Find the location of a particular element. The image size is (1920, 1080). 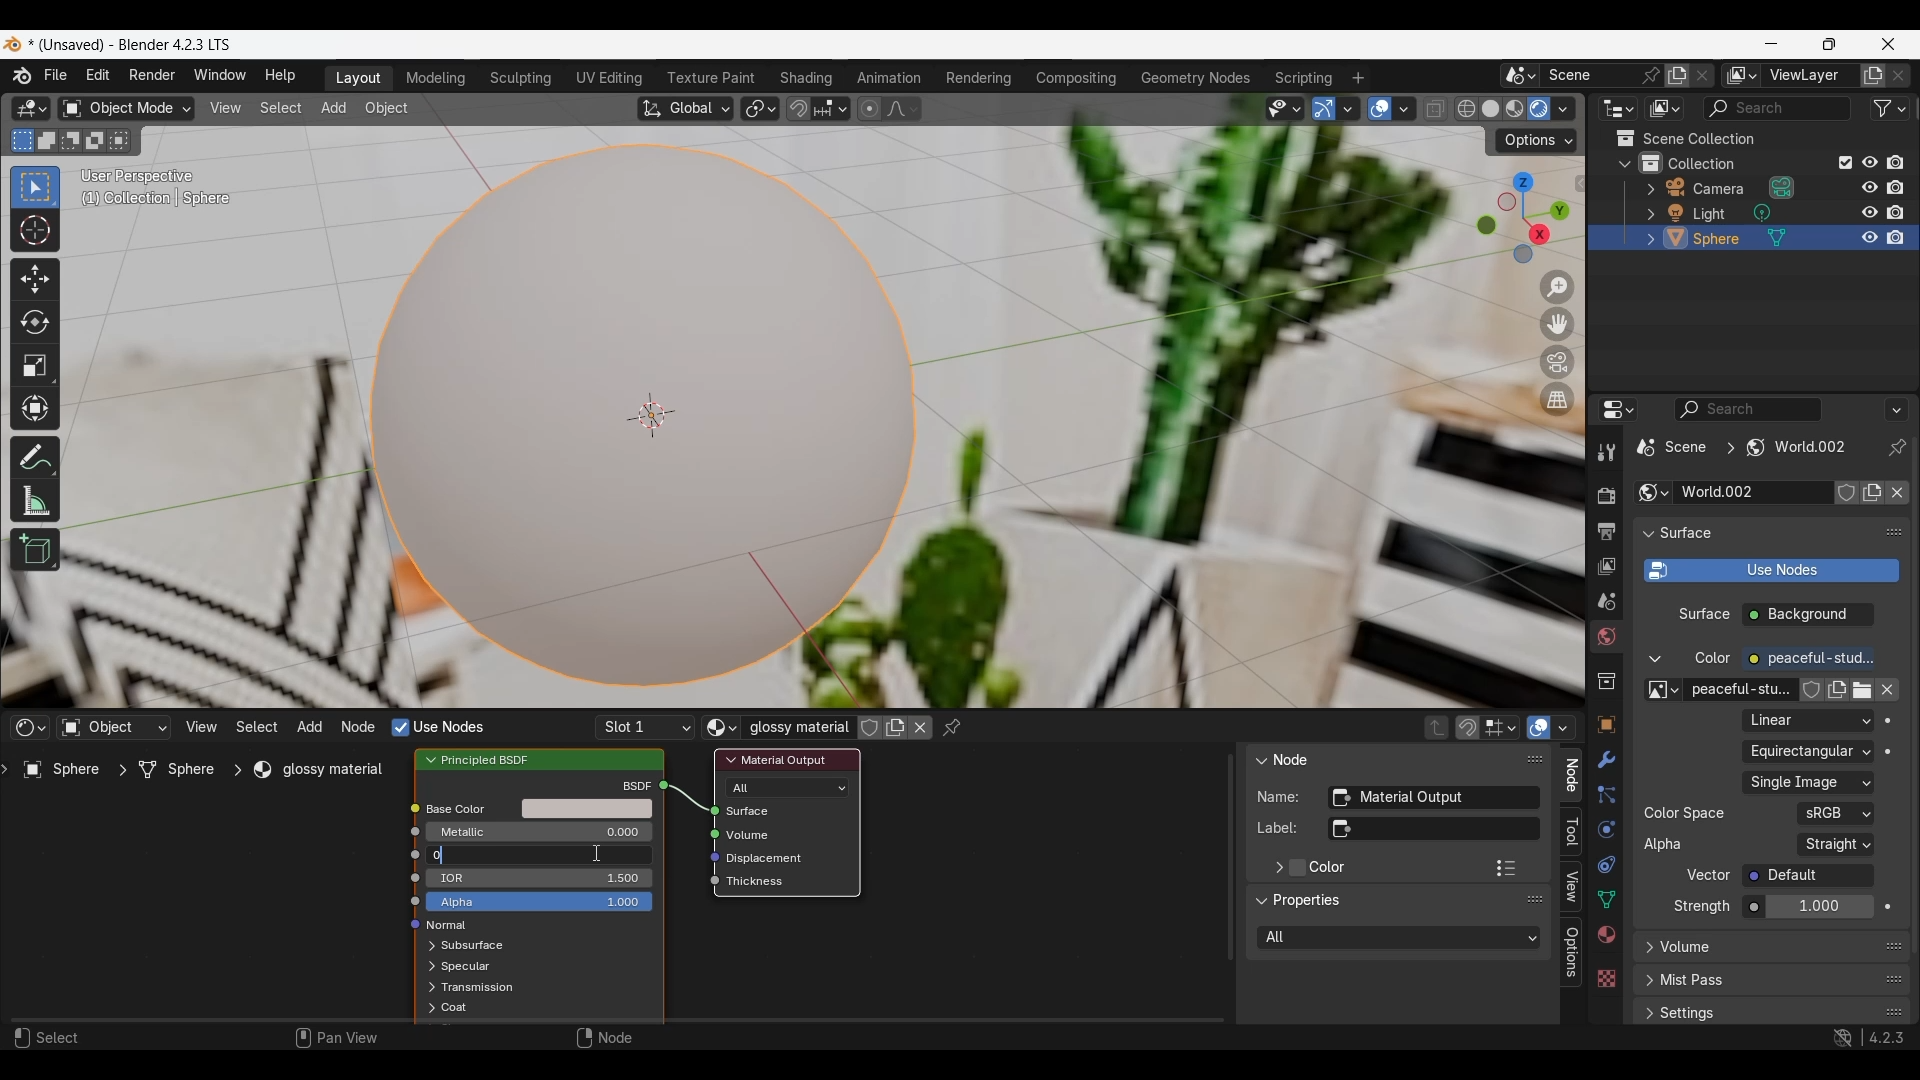

Subtract existing selection is located at coordinates (71, 141).